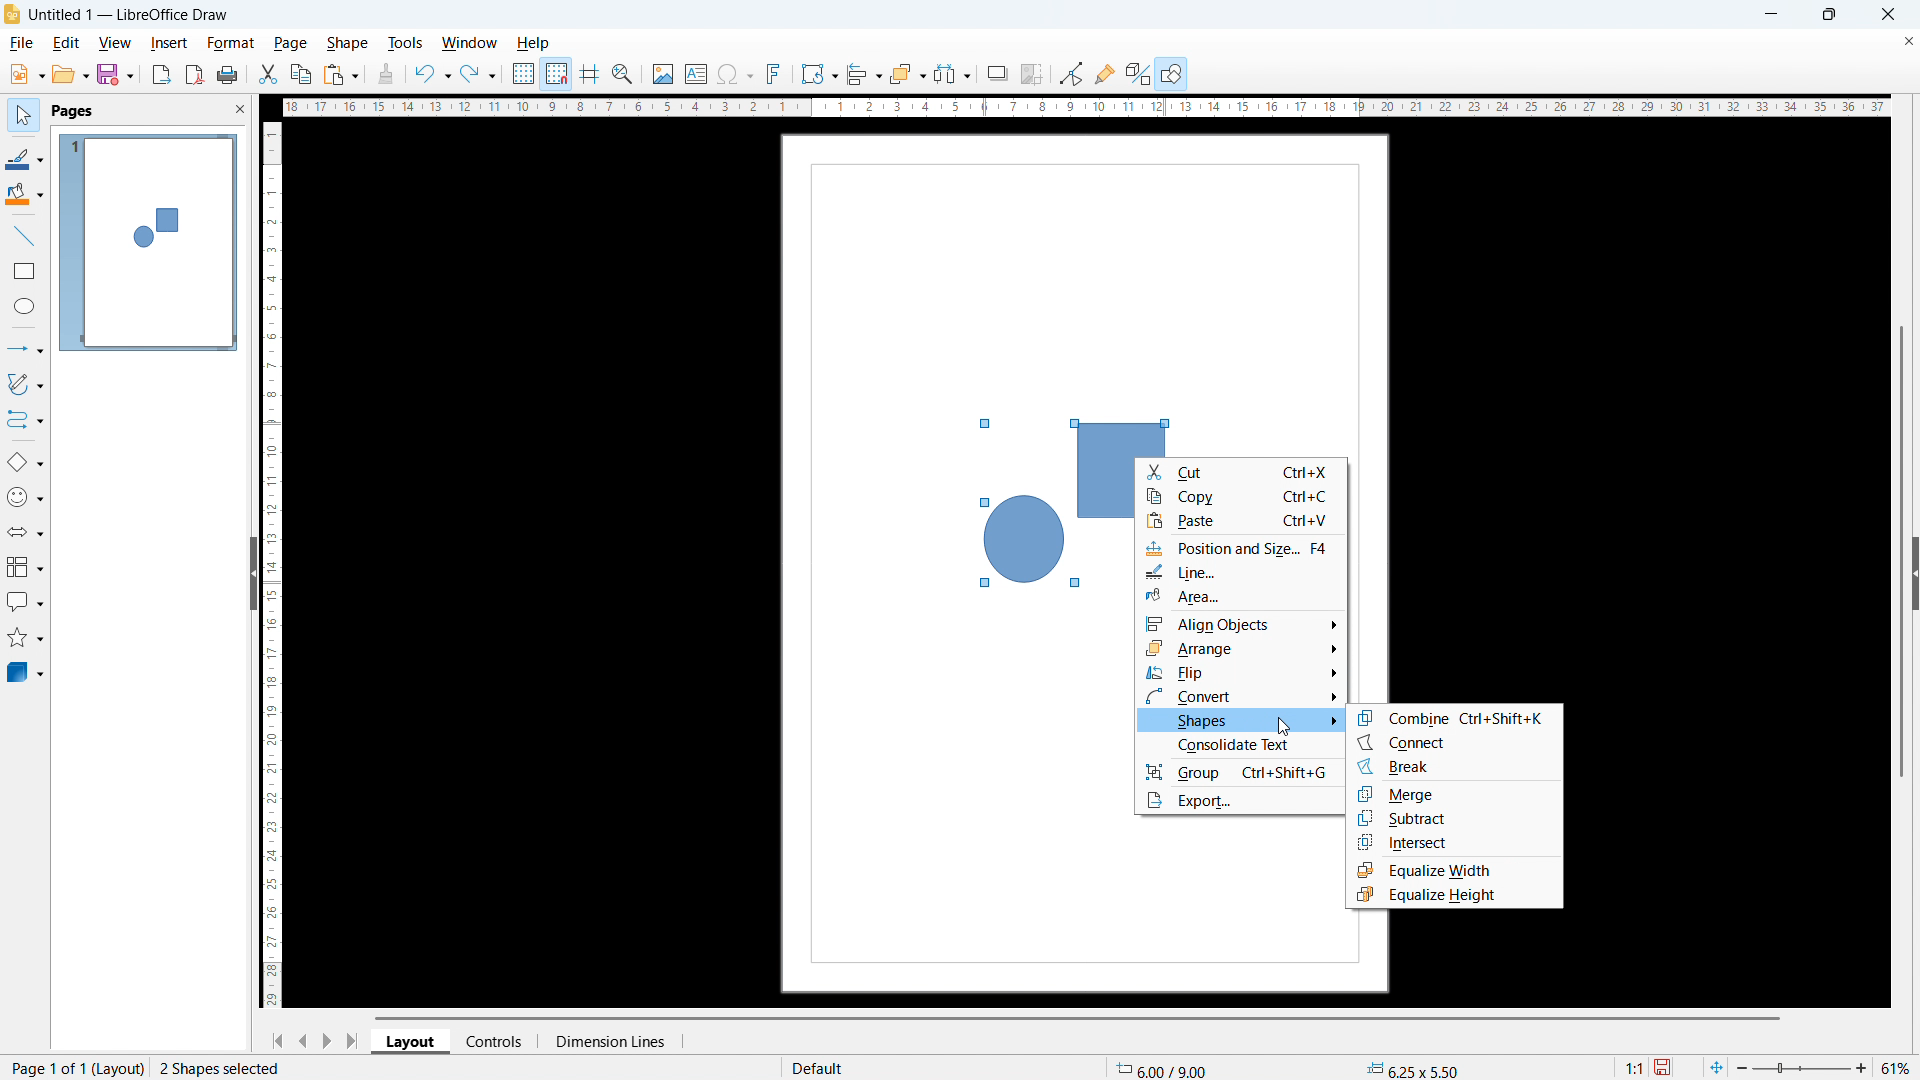  I want to click on file, so click(23, 44).